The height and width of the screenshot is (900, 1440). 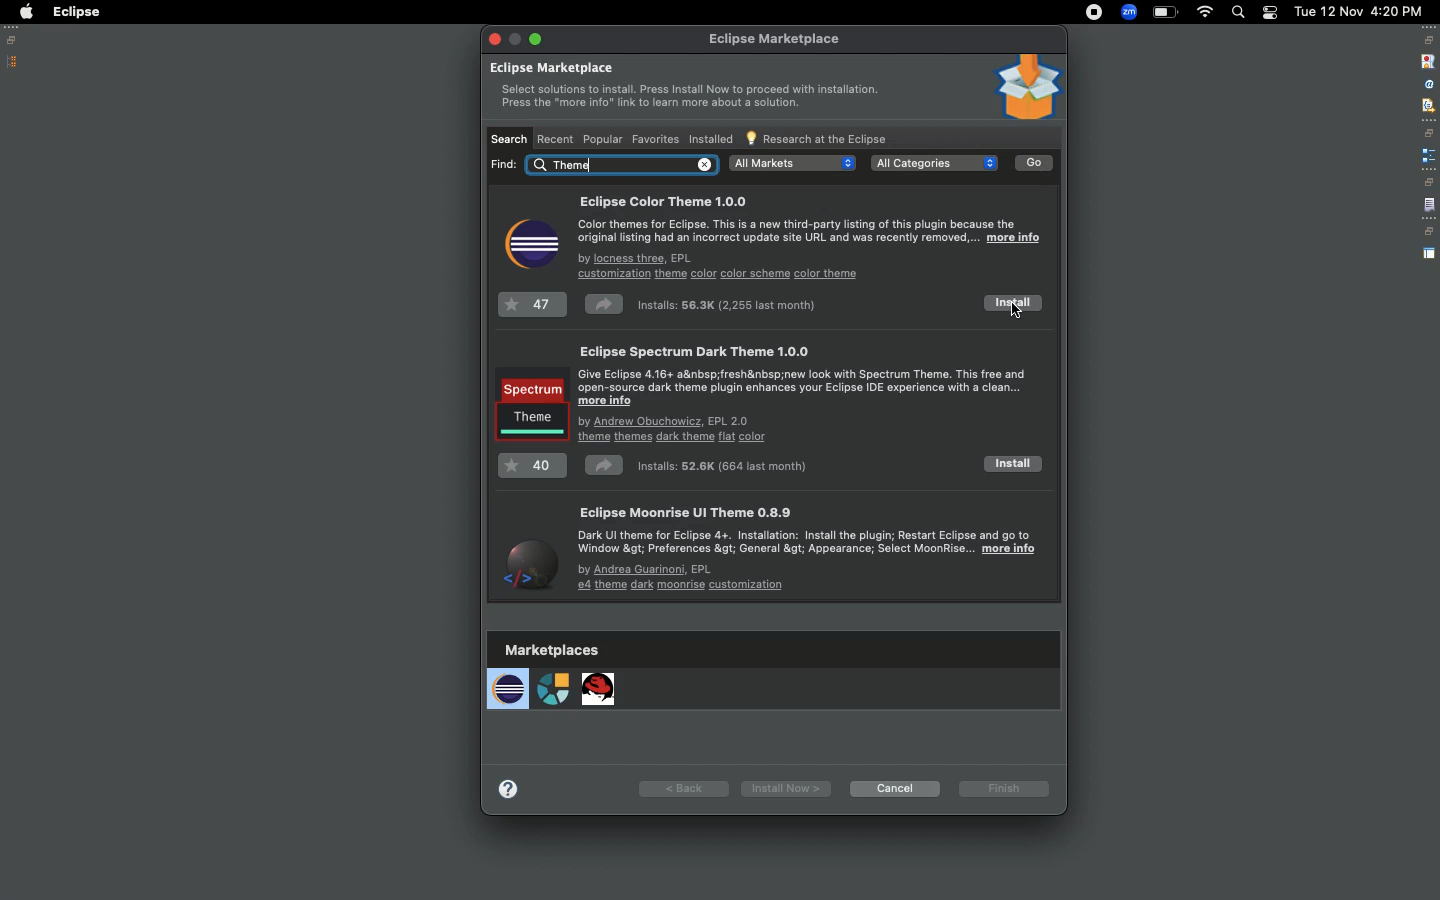 I want to click on Recording, so click(x=1094, y=14).